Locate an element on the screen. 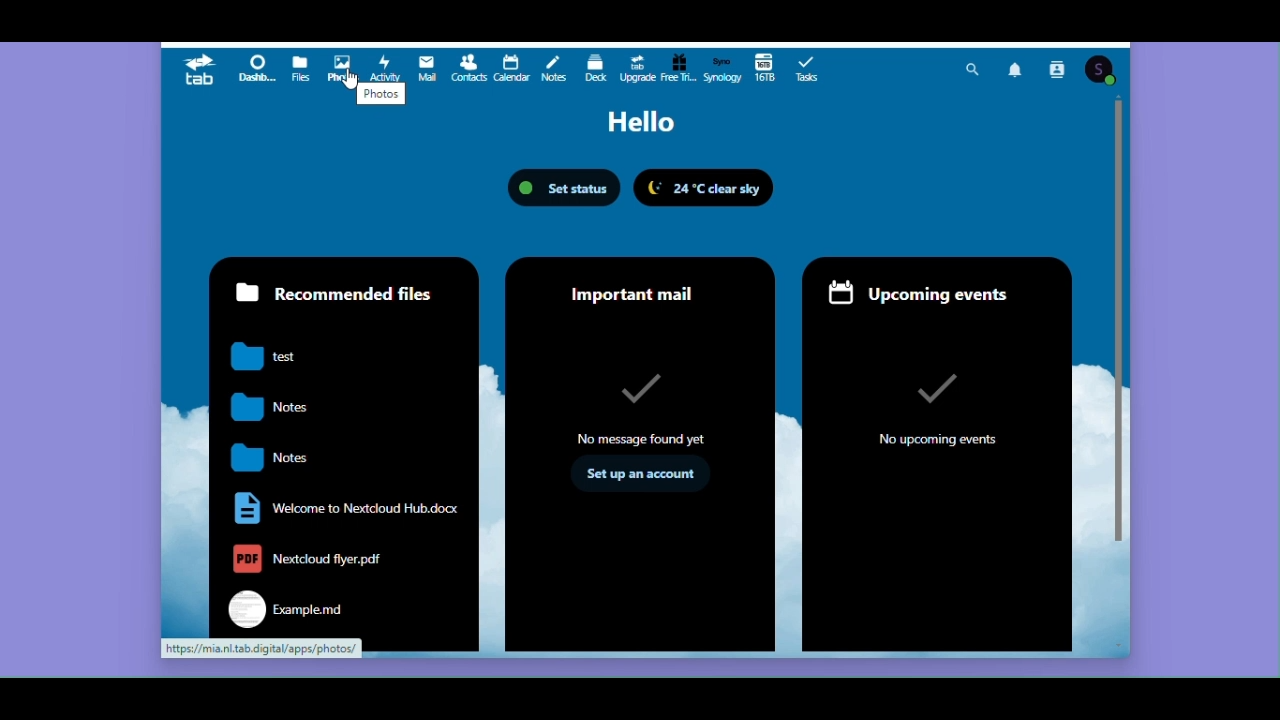  Search is located at coordinates (972, 70).